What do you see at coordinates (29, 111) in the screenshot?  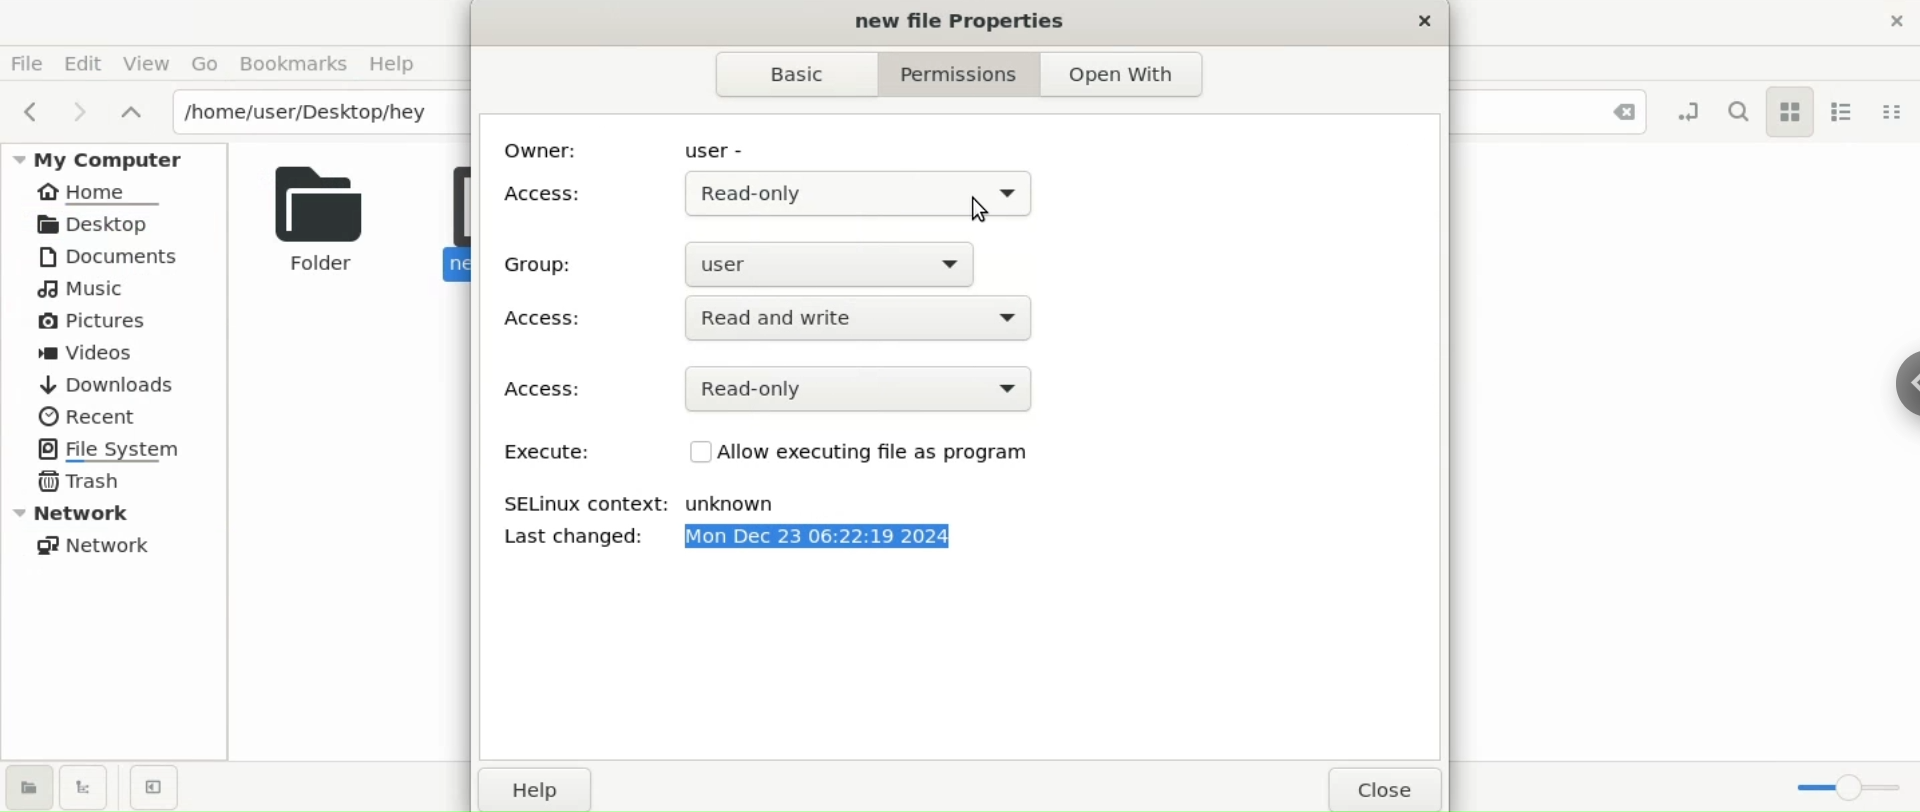 I see `previous` at bounding box center [29, 111].